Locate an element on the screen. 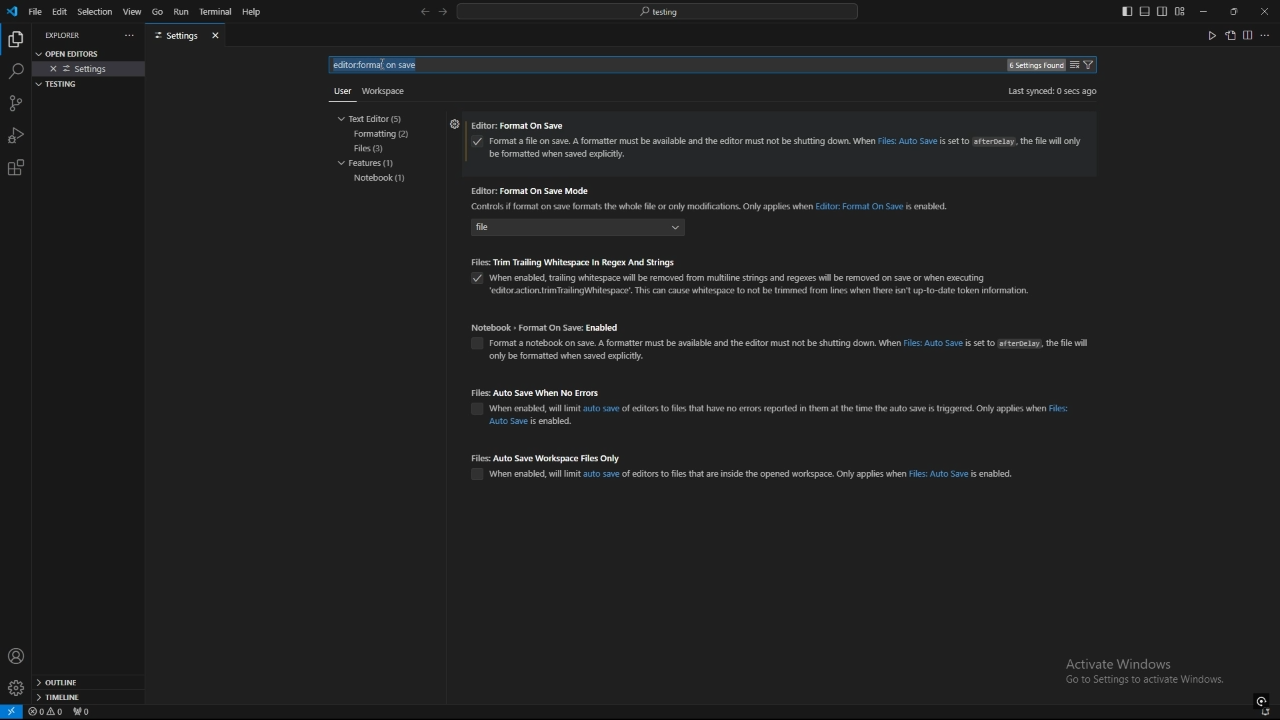 Image resolution: width=1280 pixels, height=720 pixels. notebook is located at coordinates (380, 179).